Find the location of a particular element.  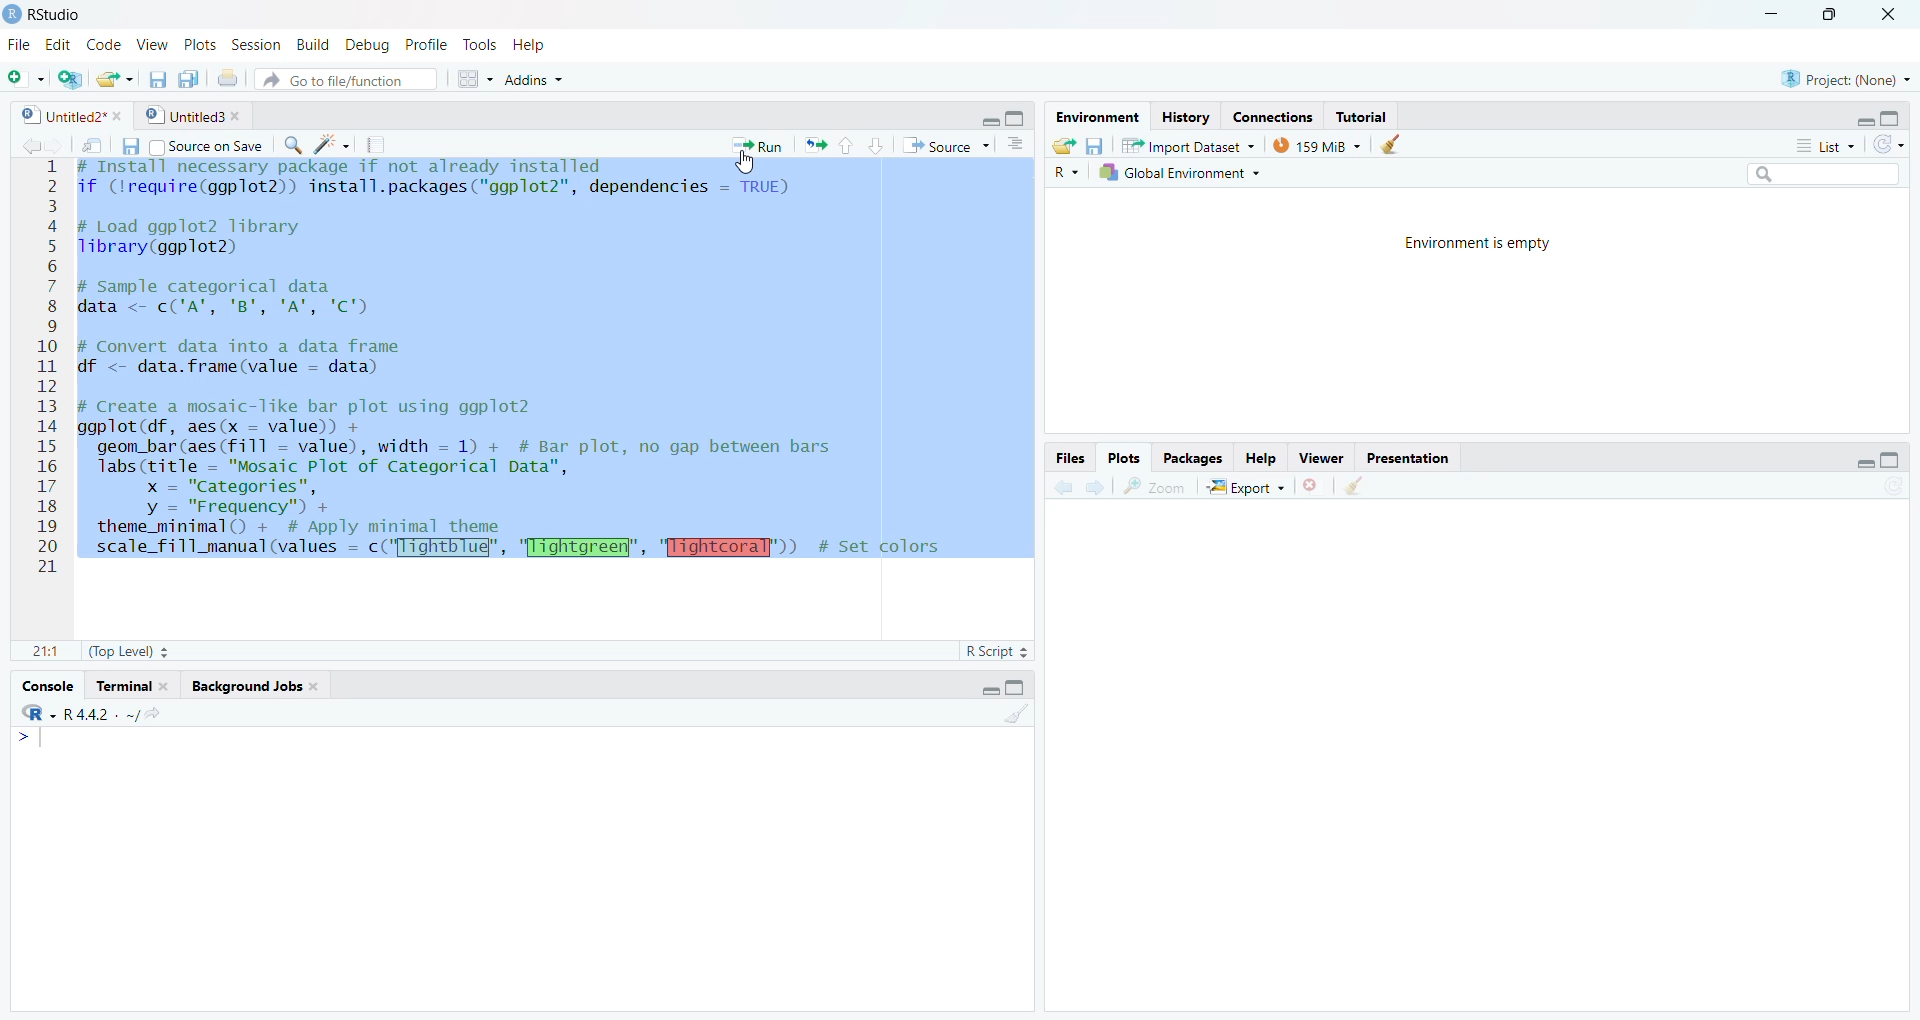

addins is located at coordinates (534, 79).